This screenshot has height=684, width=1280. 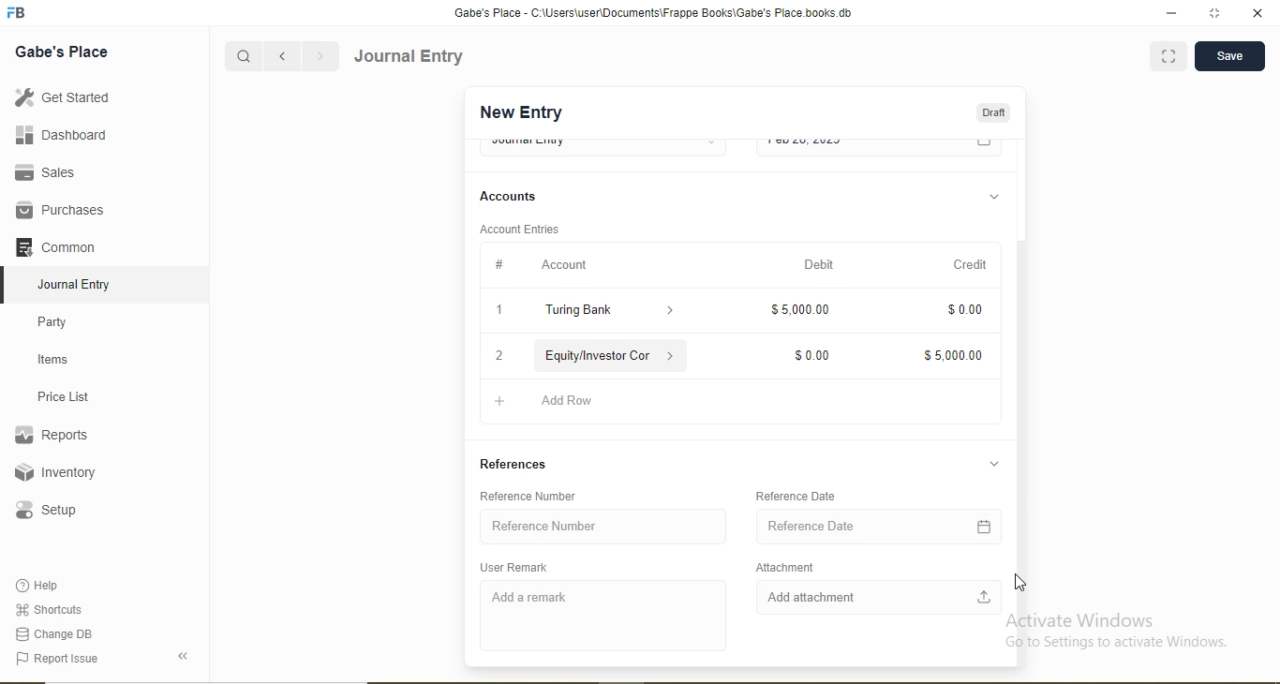 I want to click on Account, so click(x=566, y=264).